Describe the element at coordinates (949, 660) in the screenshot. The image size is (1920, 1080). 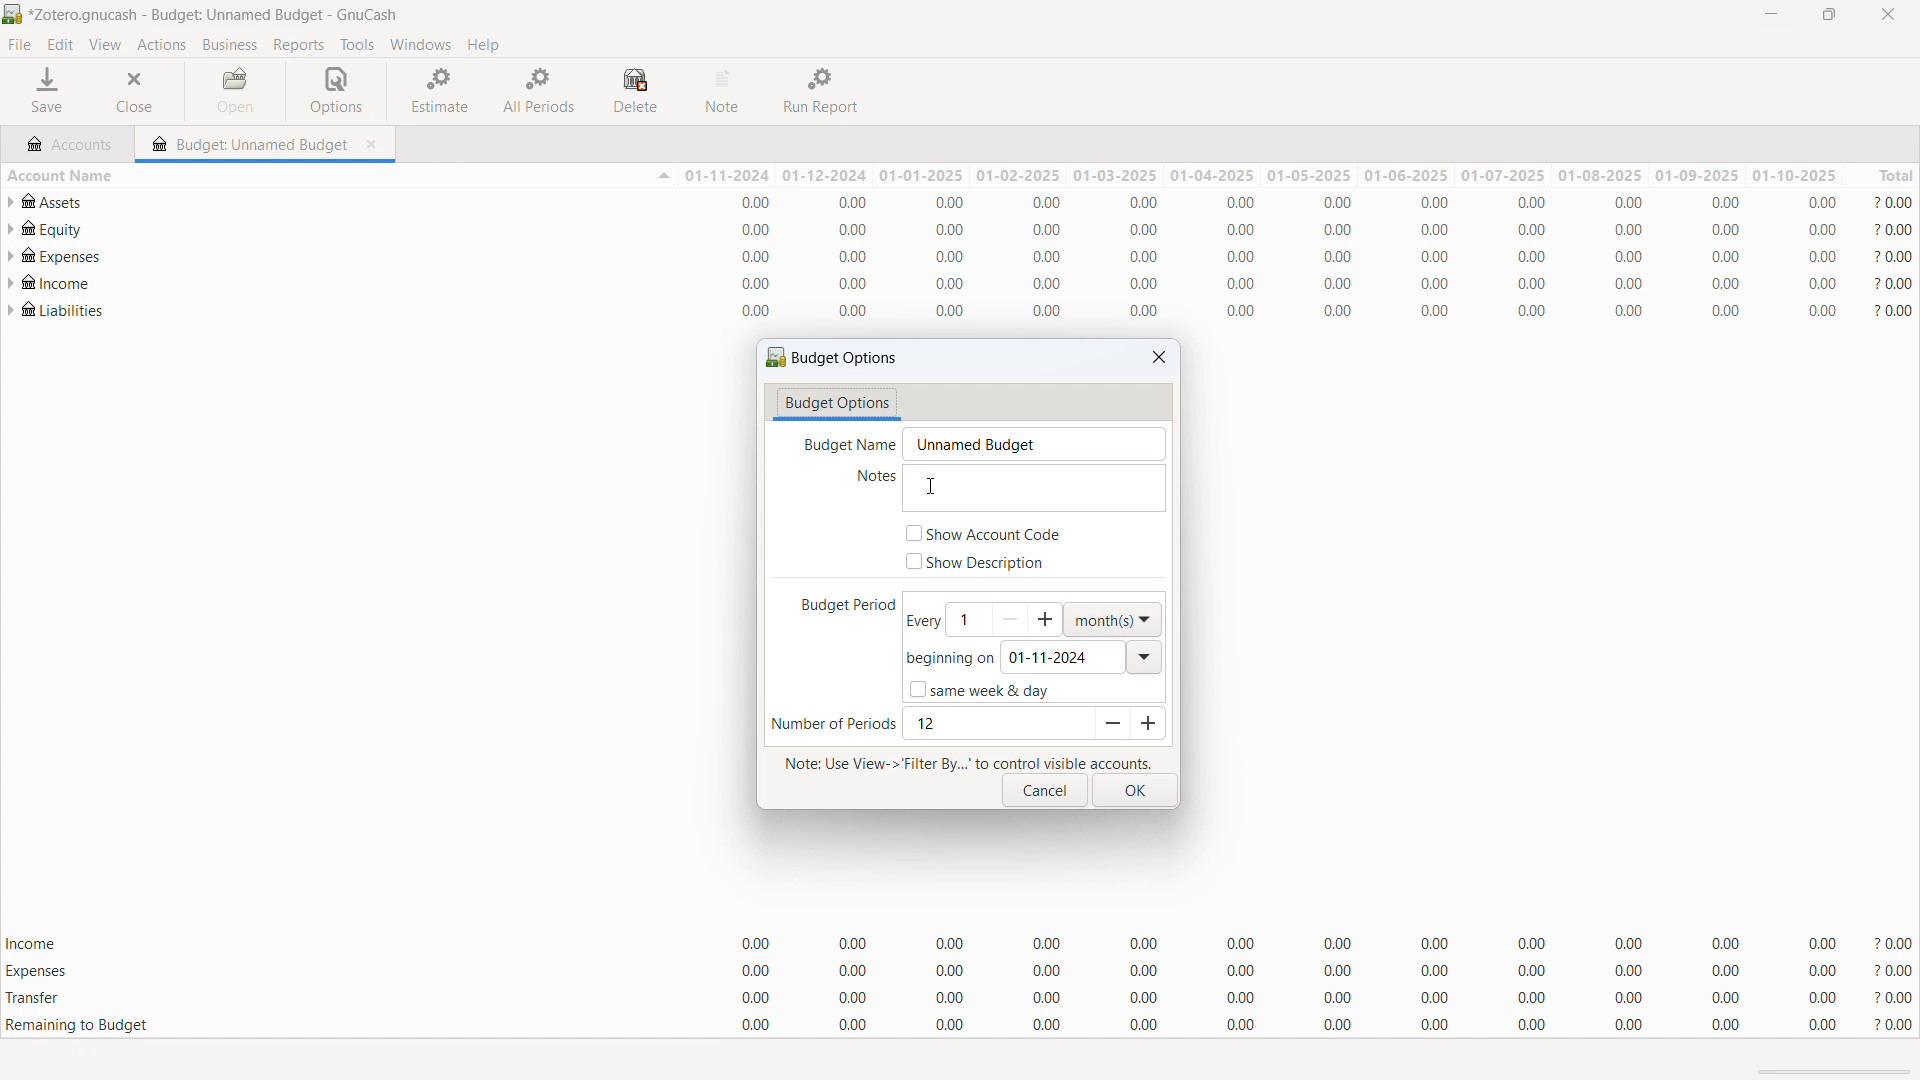
I see `beginning on` at that location.